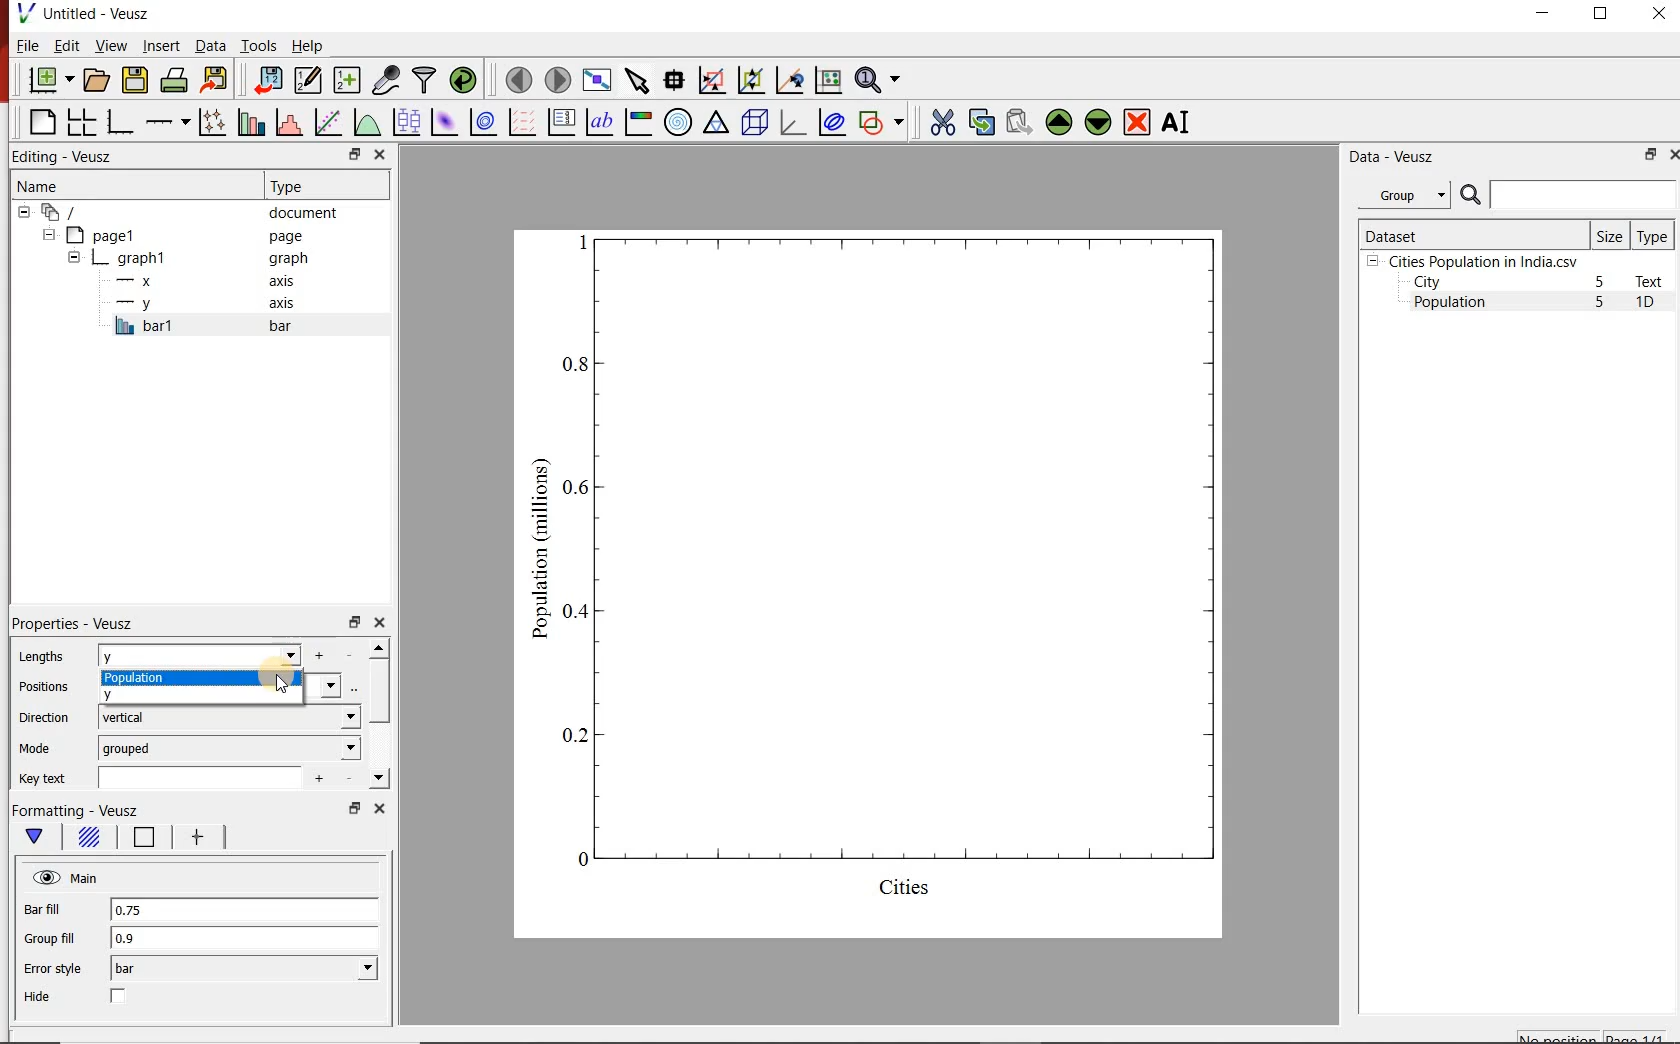  I want to click on Hide, so click(40, 997).